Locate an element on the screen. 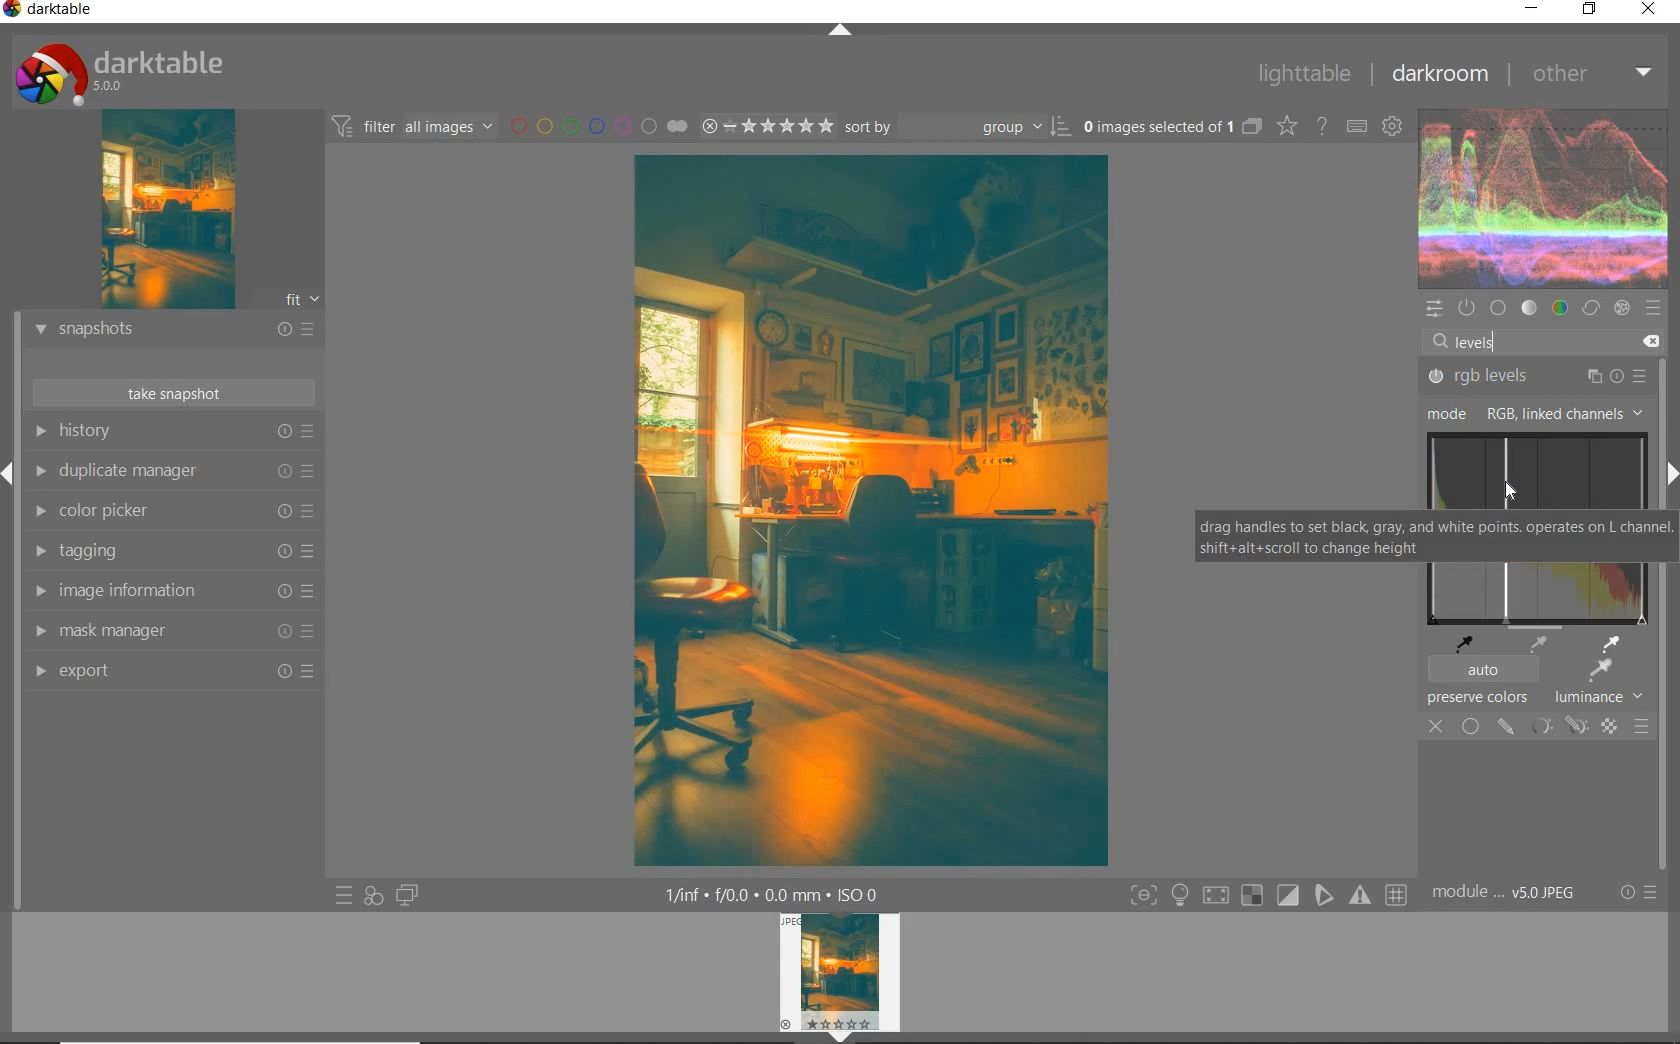  enable online help is located at coordinates (1320, 126).